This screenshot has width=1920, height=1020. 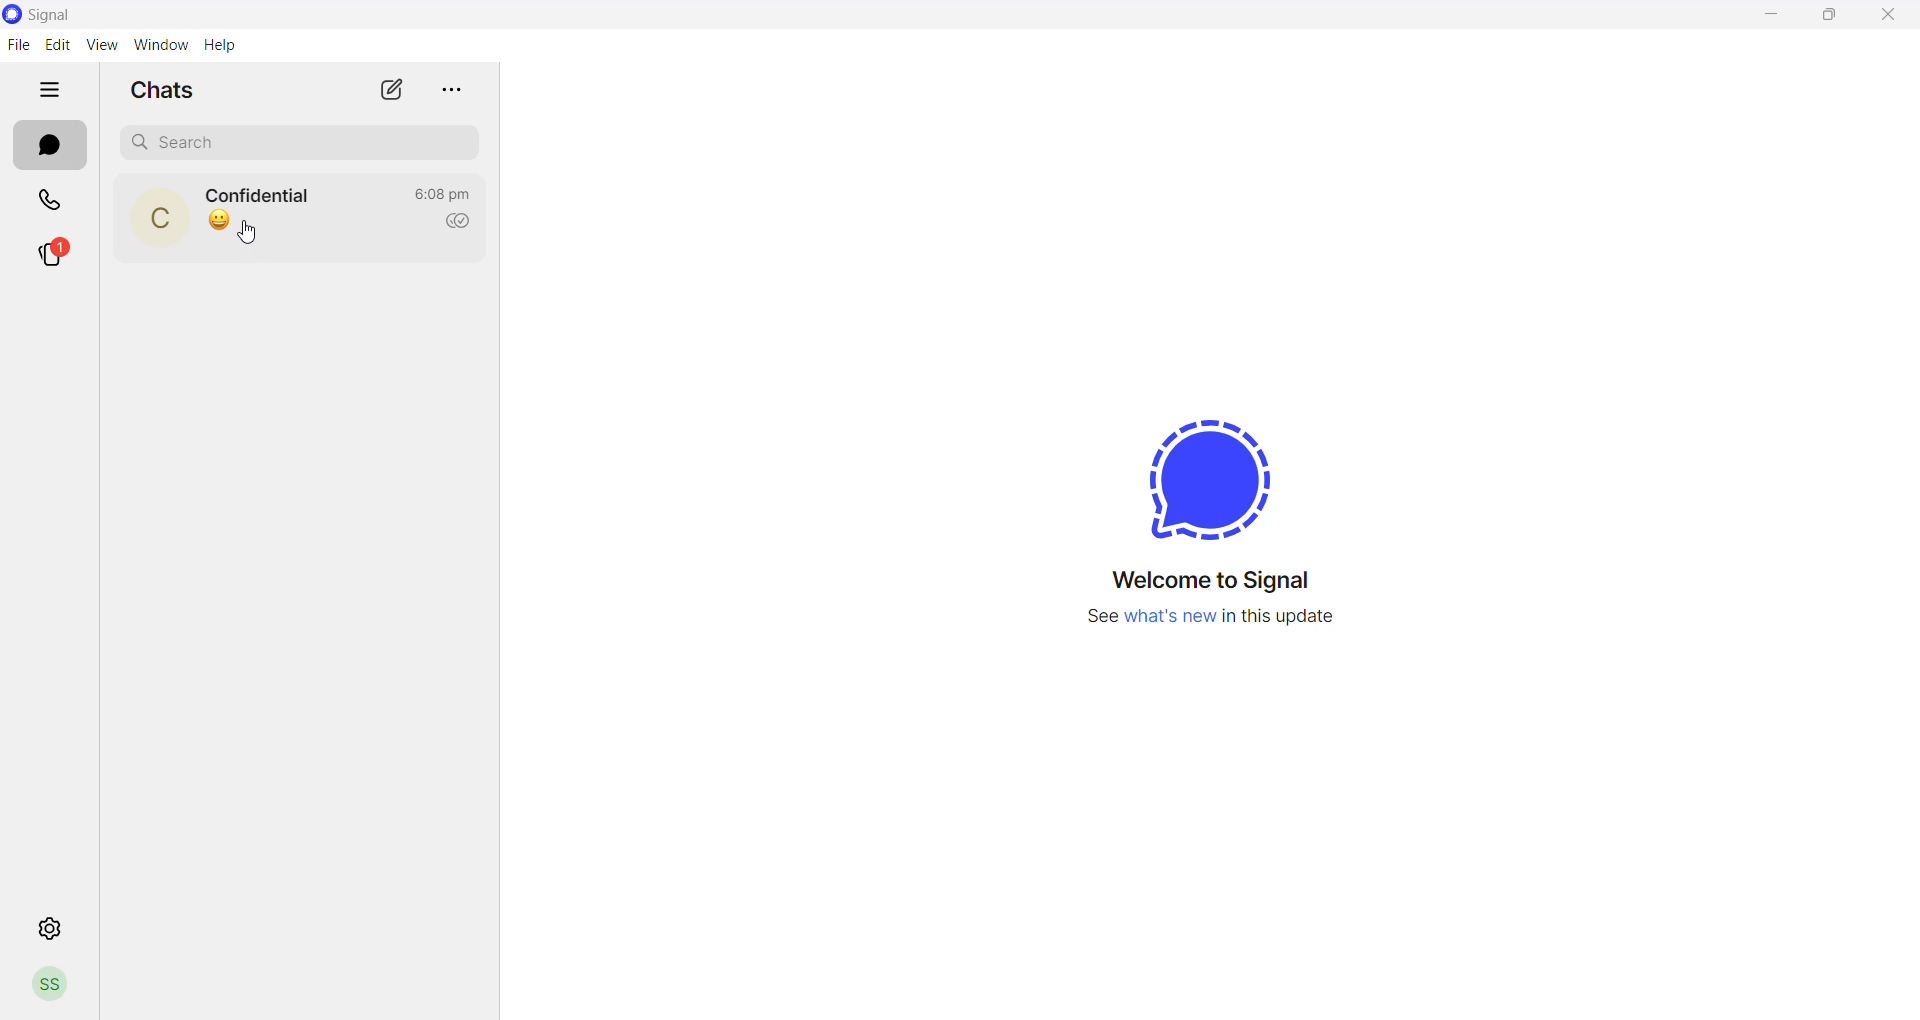 What do you see at coordinates (447, 187) in the screenshot?
I see `last message time` at bounding box center [447, 187].